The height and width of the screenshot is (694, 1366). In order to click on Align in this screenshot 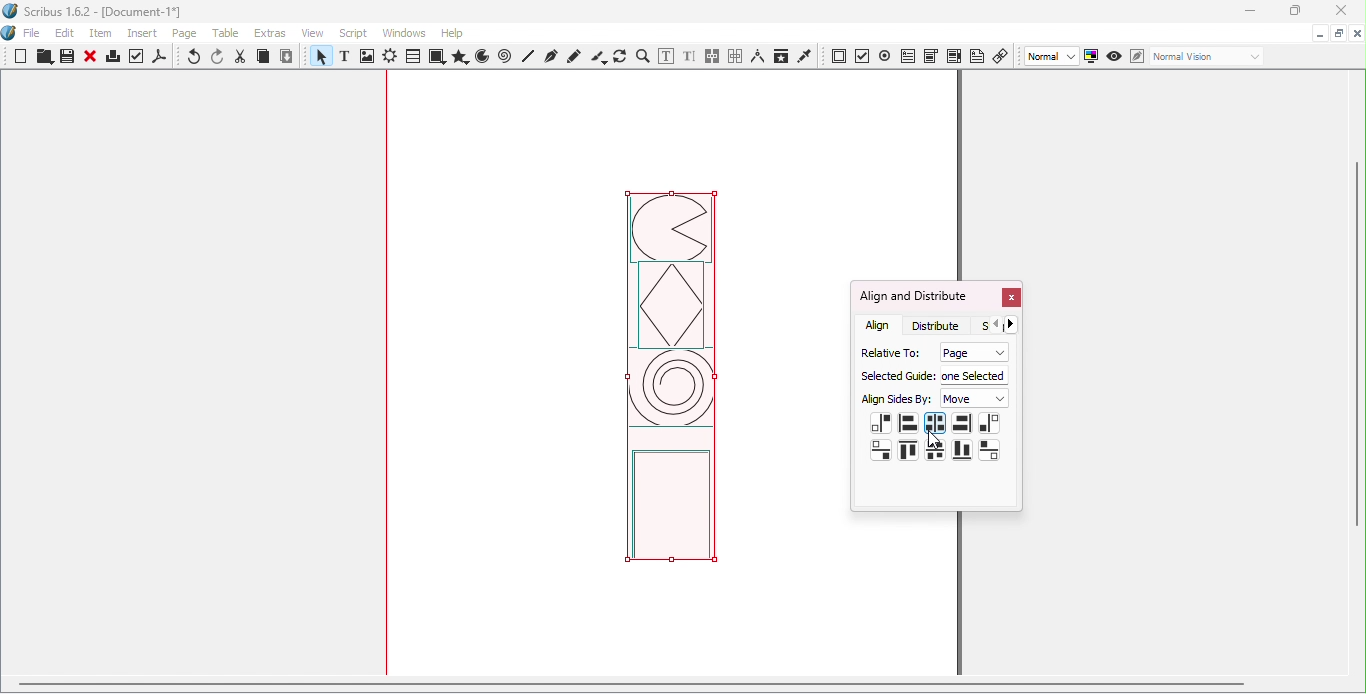, I will do `click(879, 325)`.